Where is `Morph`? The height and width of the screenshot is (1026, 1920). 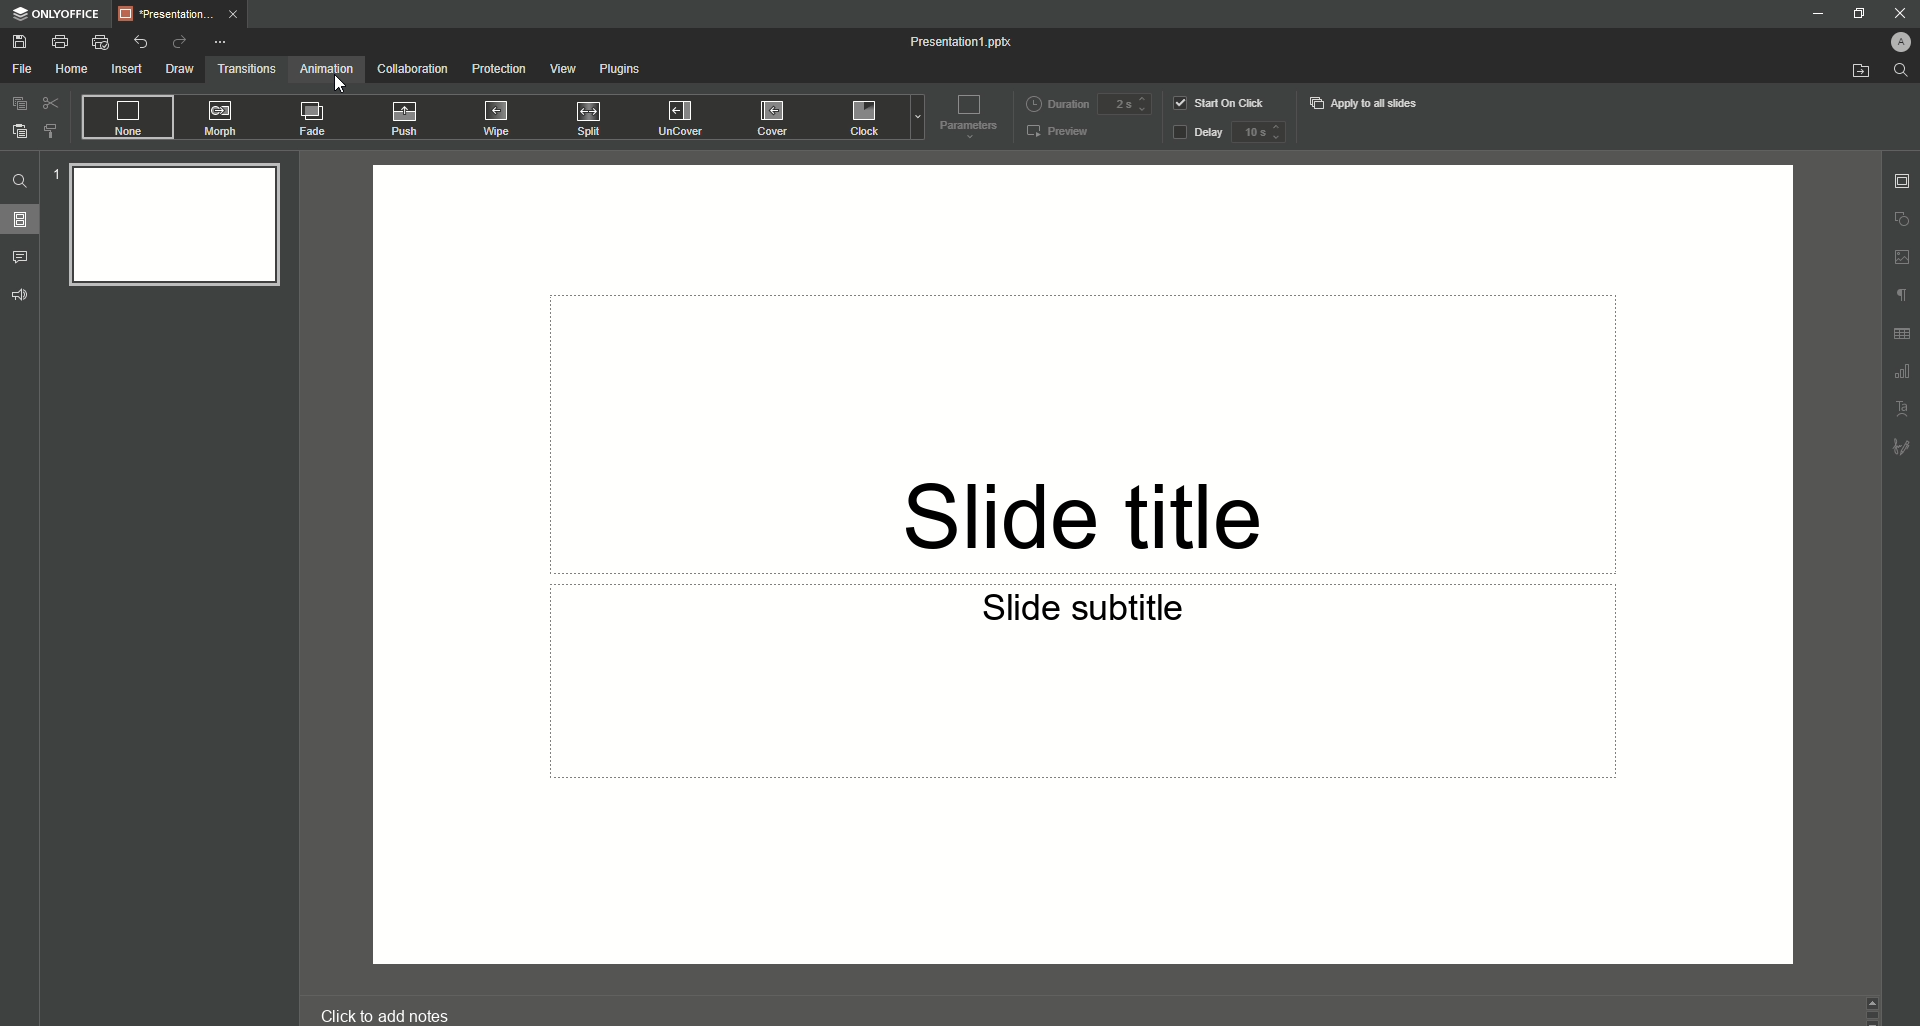
Morph is located at coordinates (223, 118).